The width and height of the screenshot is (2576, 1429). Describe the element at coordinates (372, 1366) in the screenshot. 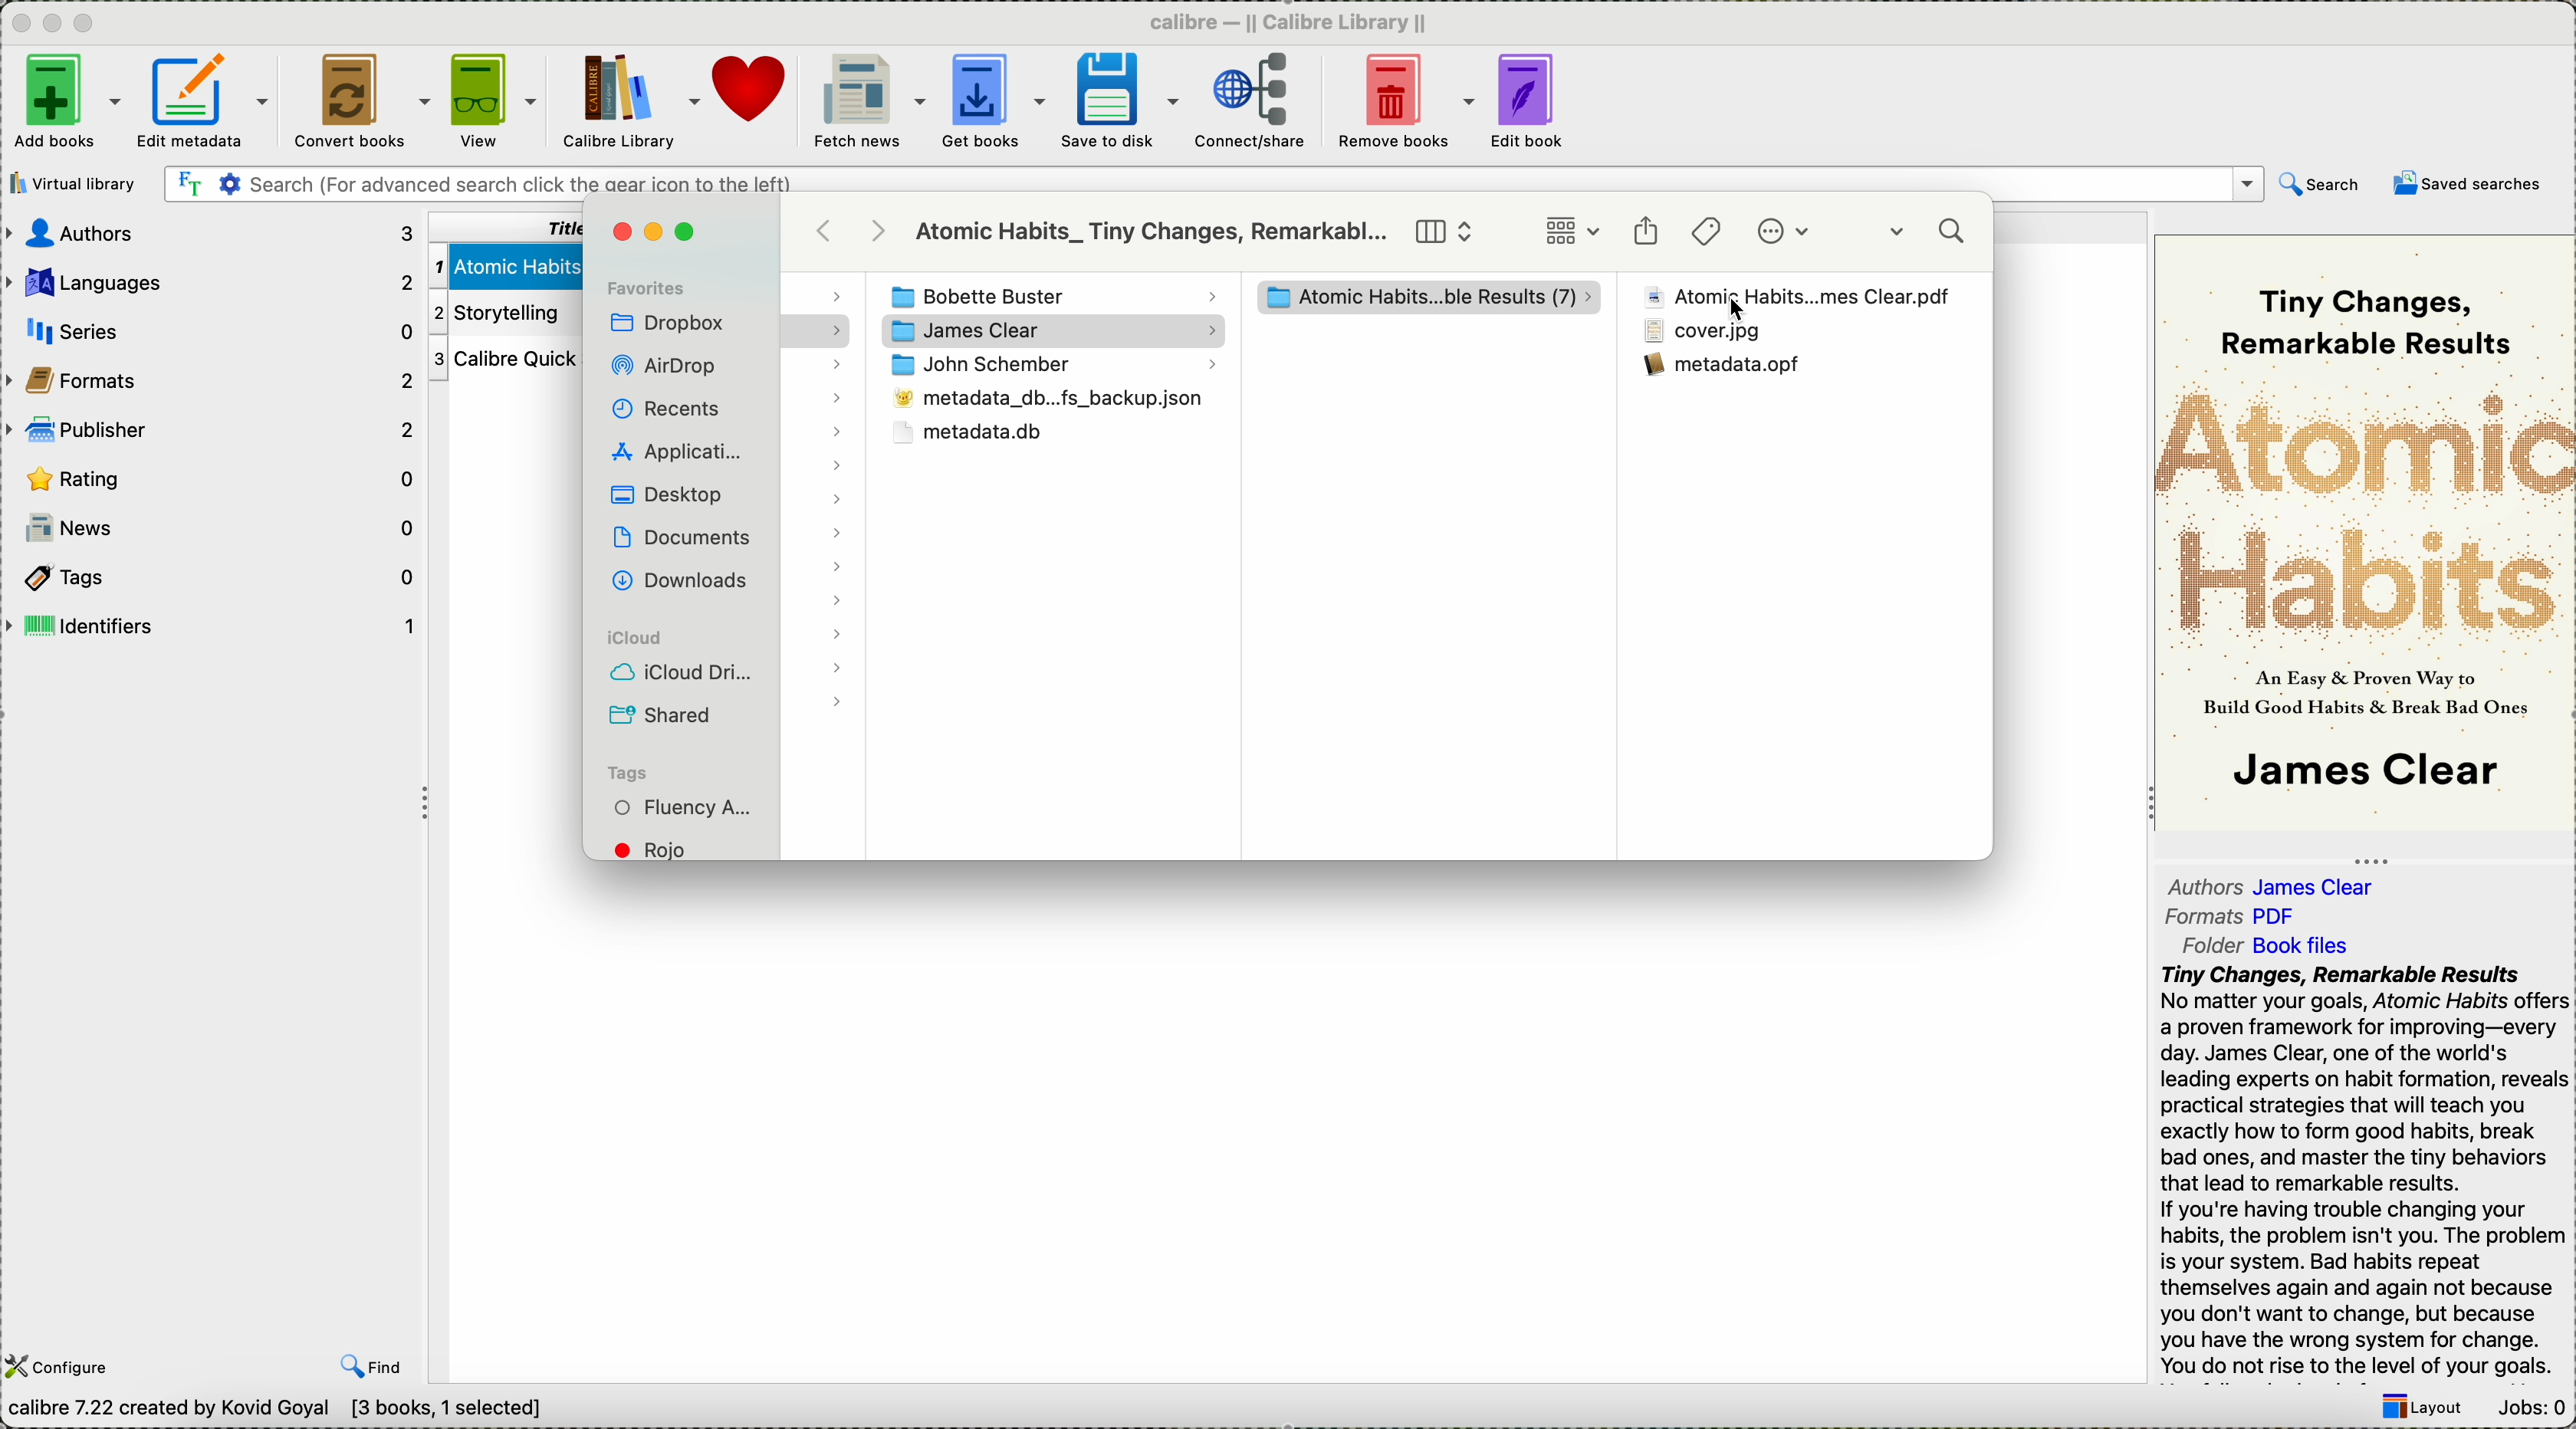

I see `find` at that location.